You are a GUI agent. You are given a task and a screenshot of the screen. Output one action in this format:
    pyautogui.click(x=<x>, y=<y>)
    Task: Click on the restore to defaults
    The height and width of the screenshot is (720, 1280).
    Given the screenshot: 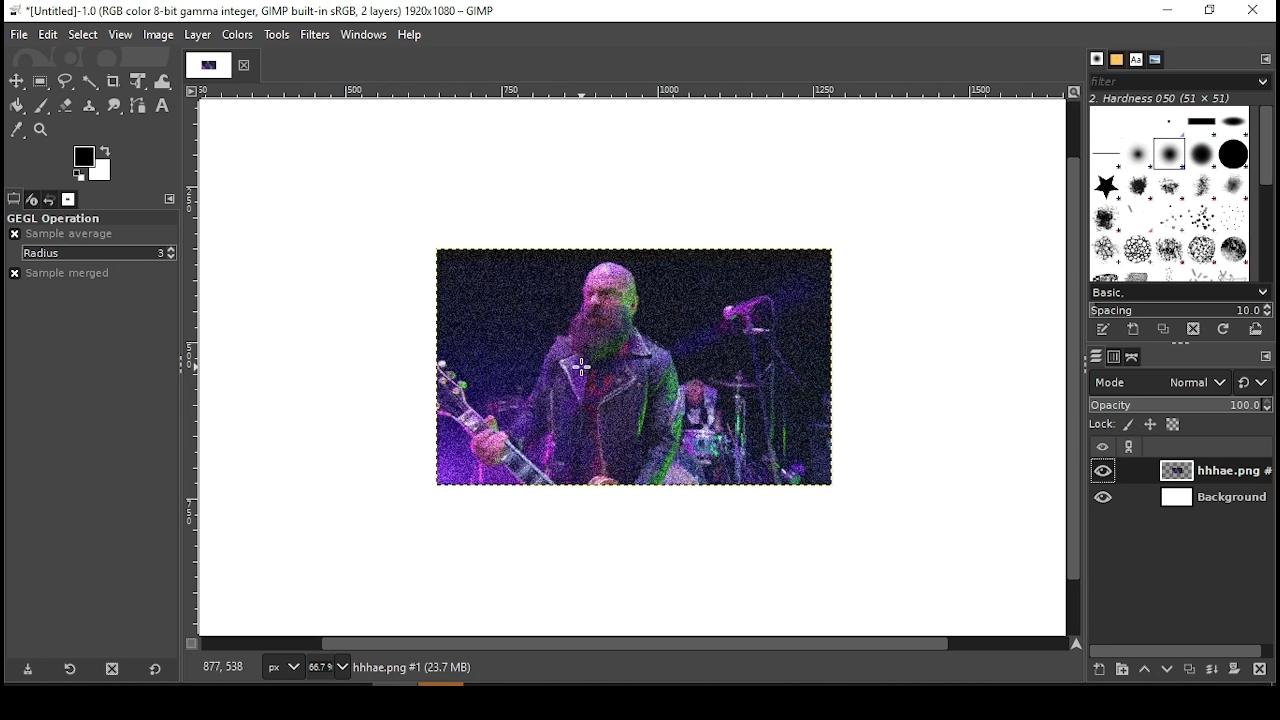 What is the action you would take?
    pyautogui.click(x=156, y=669)
    